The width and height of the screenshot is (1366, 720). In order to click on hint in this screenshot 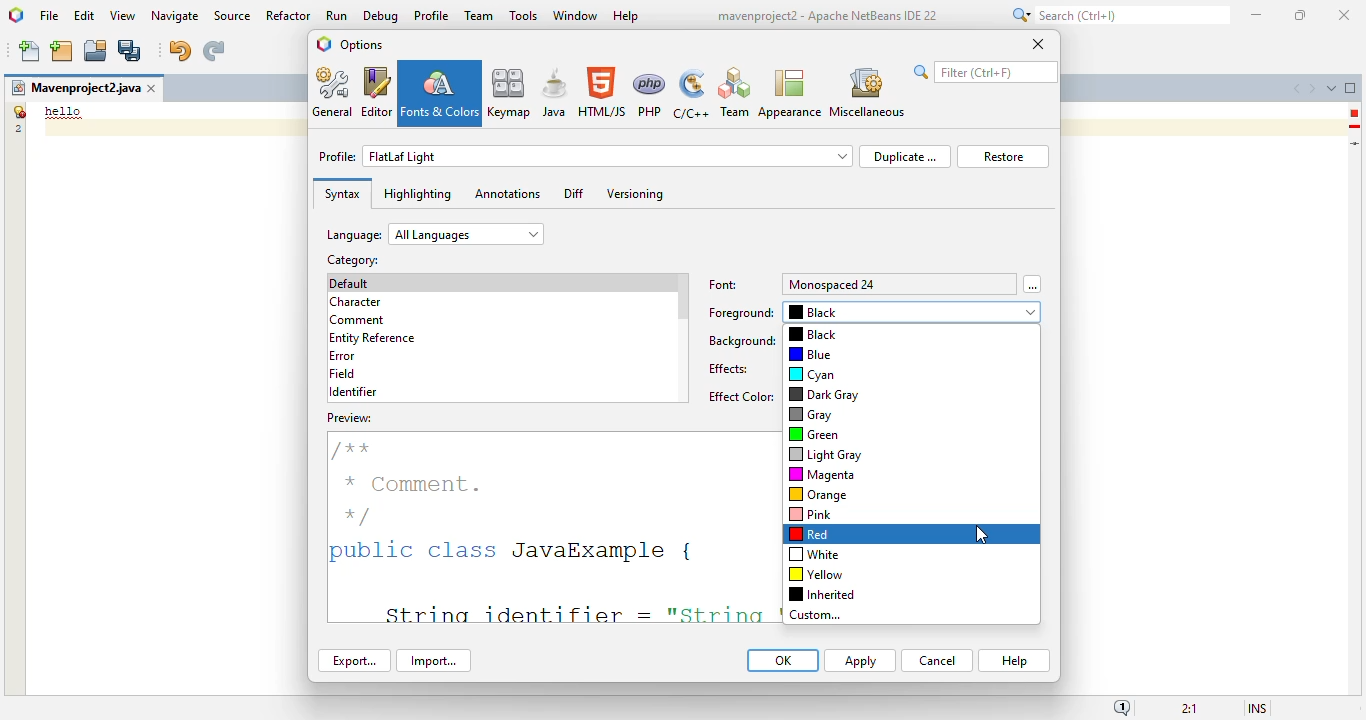, I will do `click(1355, 127)`.